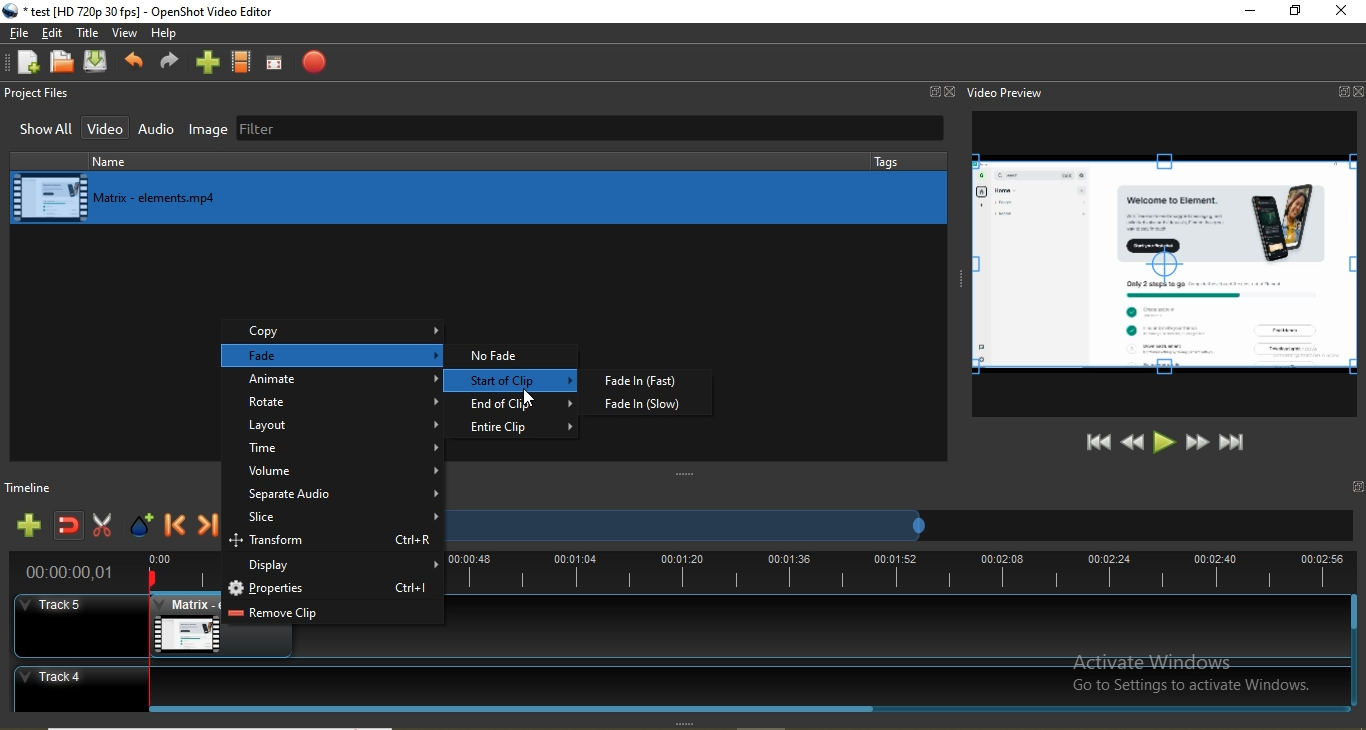 The image size is (1366, 730). Describe the element at coordinates (336, 567) in the screenshot. I see `display` at that location.